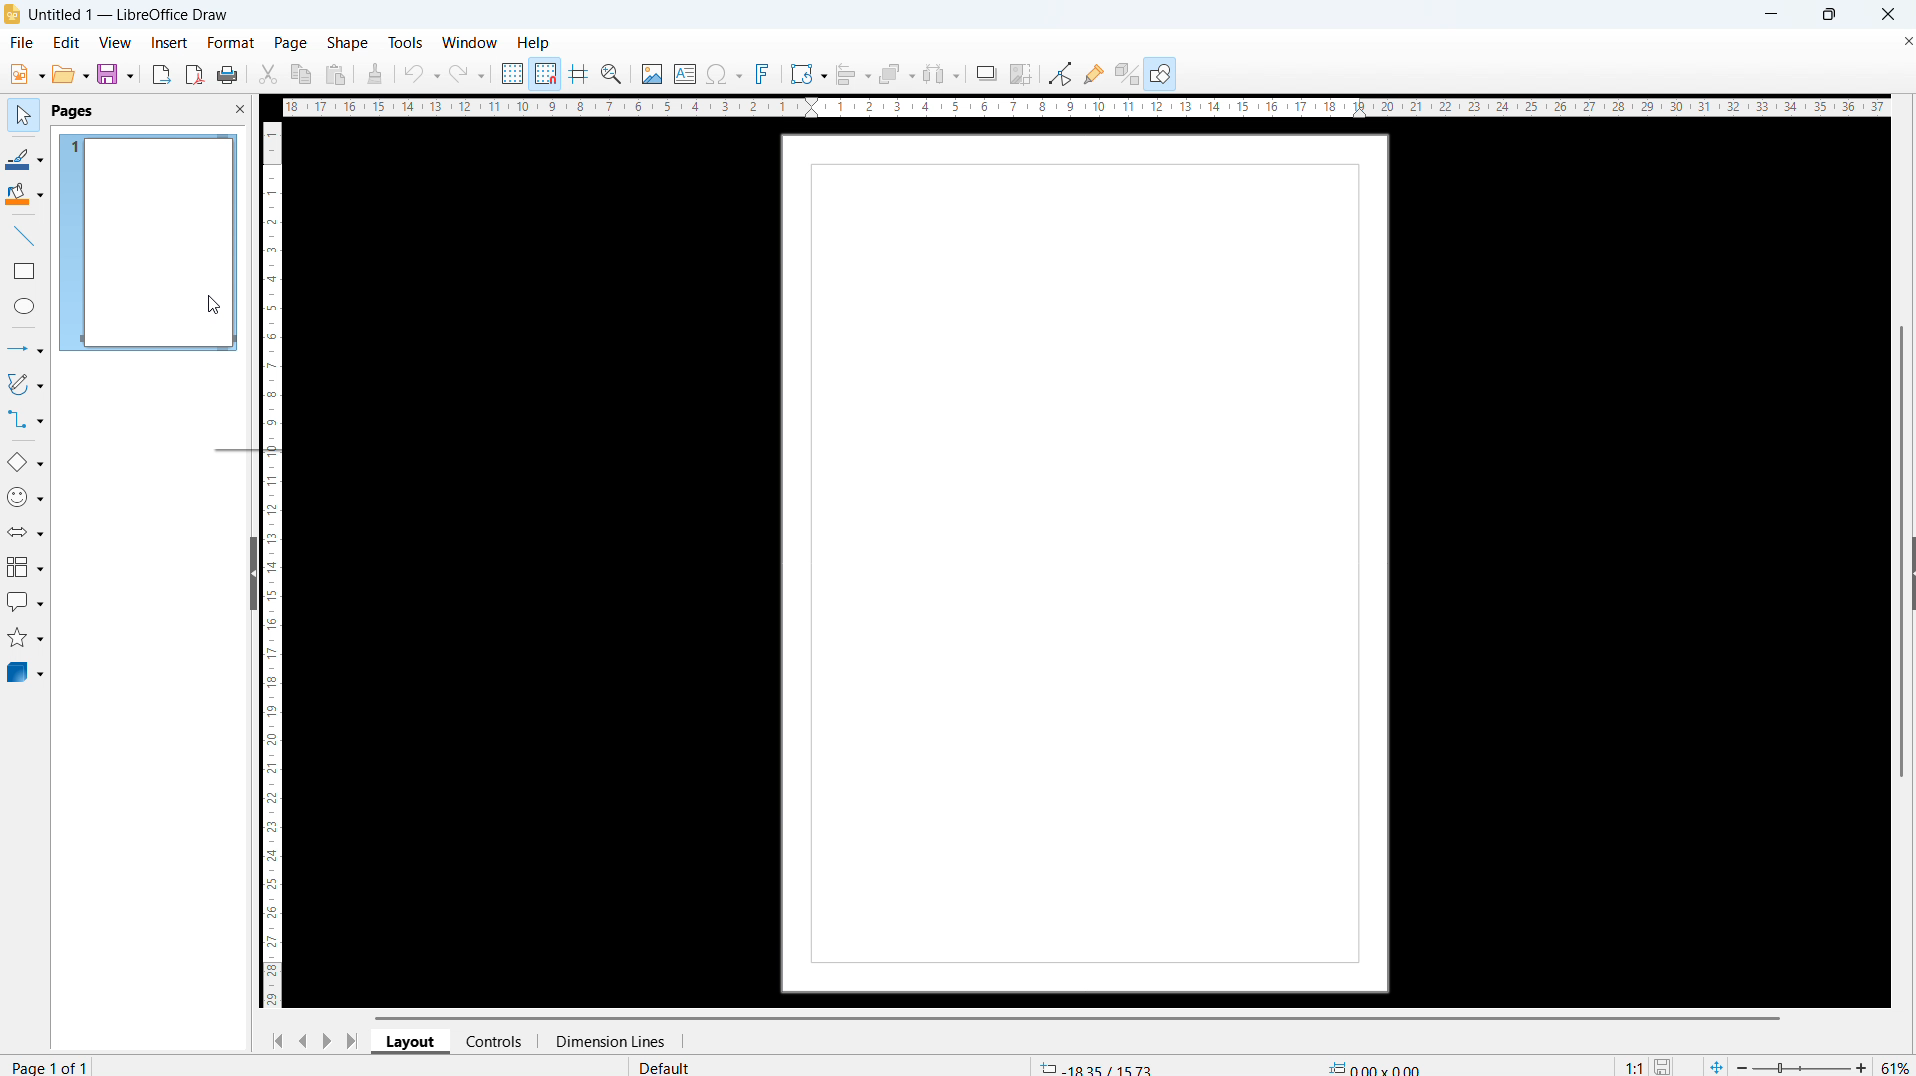 The height and width of the screenshot is (1076, 1916). What do you see at coordinates (1127, 73) in the screenshot?
I see `toggle extrusion` at bounding box center [1127, 73].